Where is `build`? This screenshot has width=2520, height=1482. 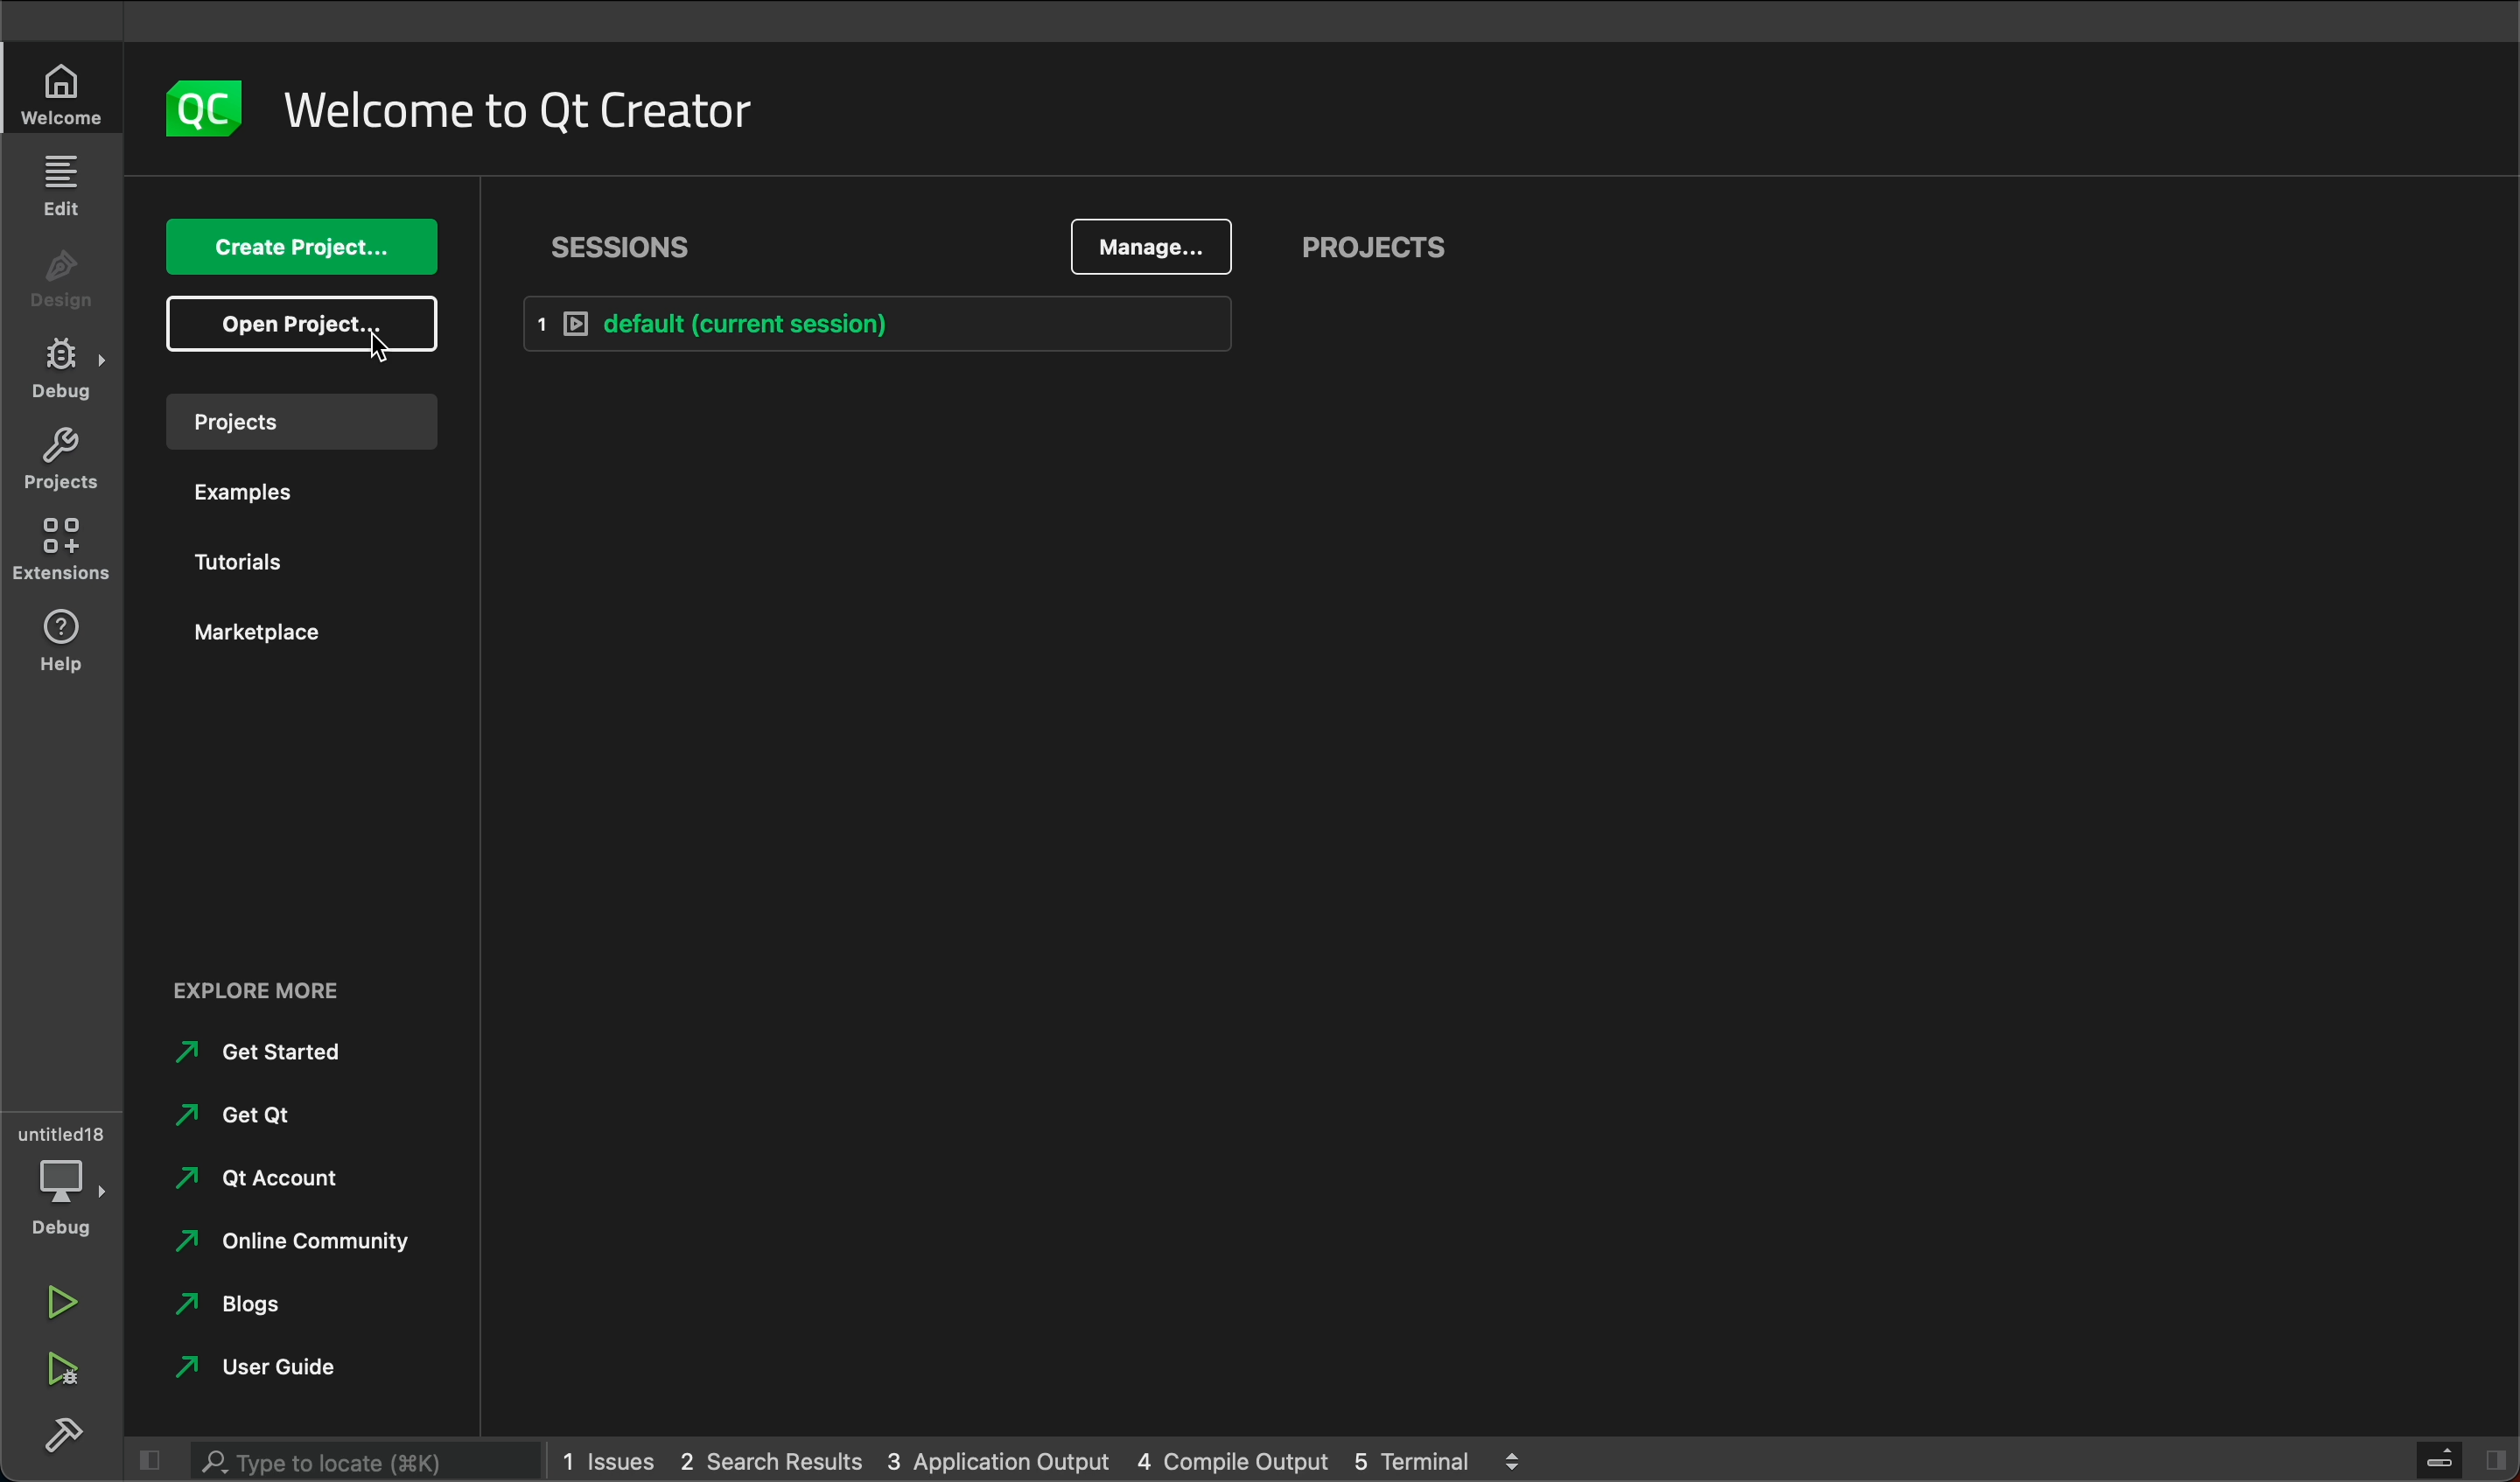 build is located at coordinates (70, 1439).